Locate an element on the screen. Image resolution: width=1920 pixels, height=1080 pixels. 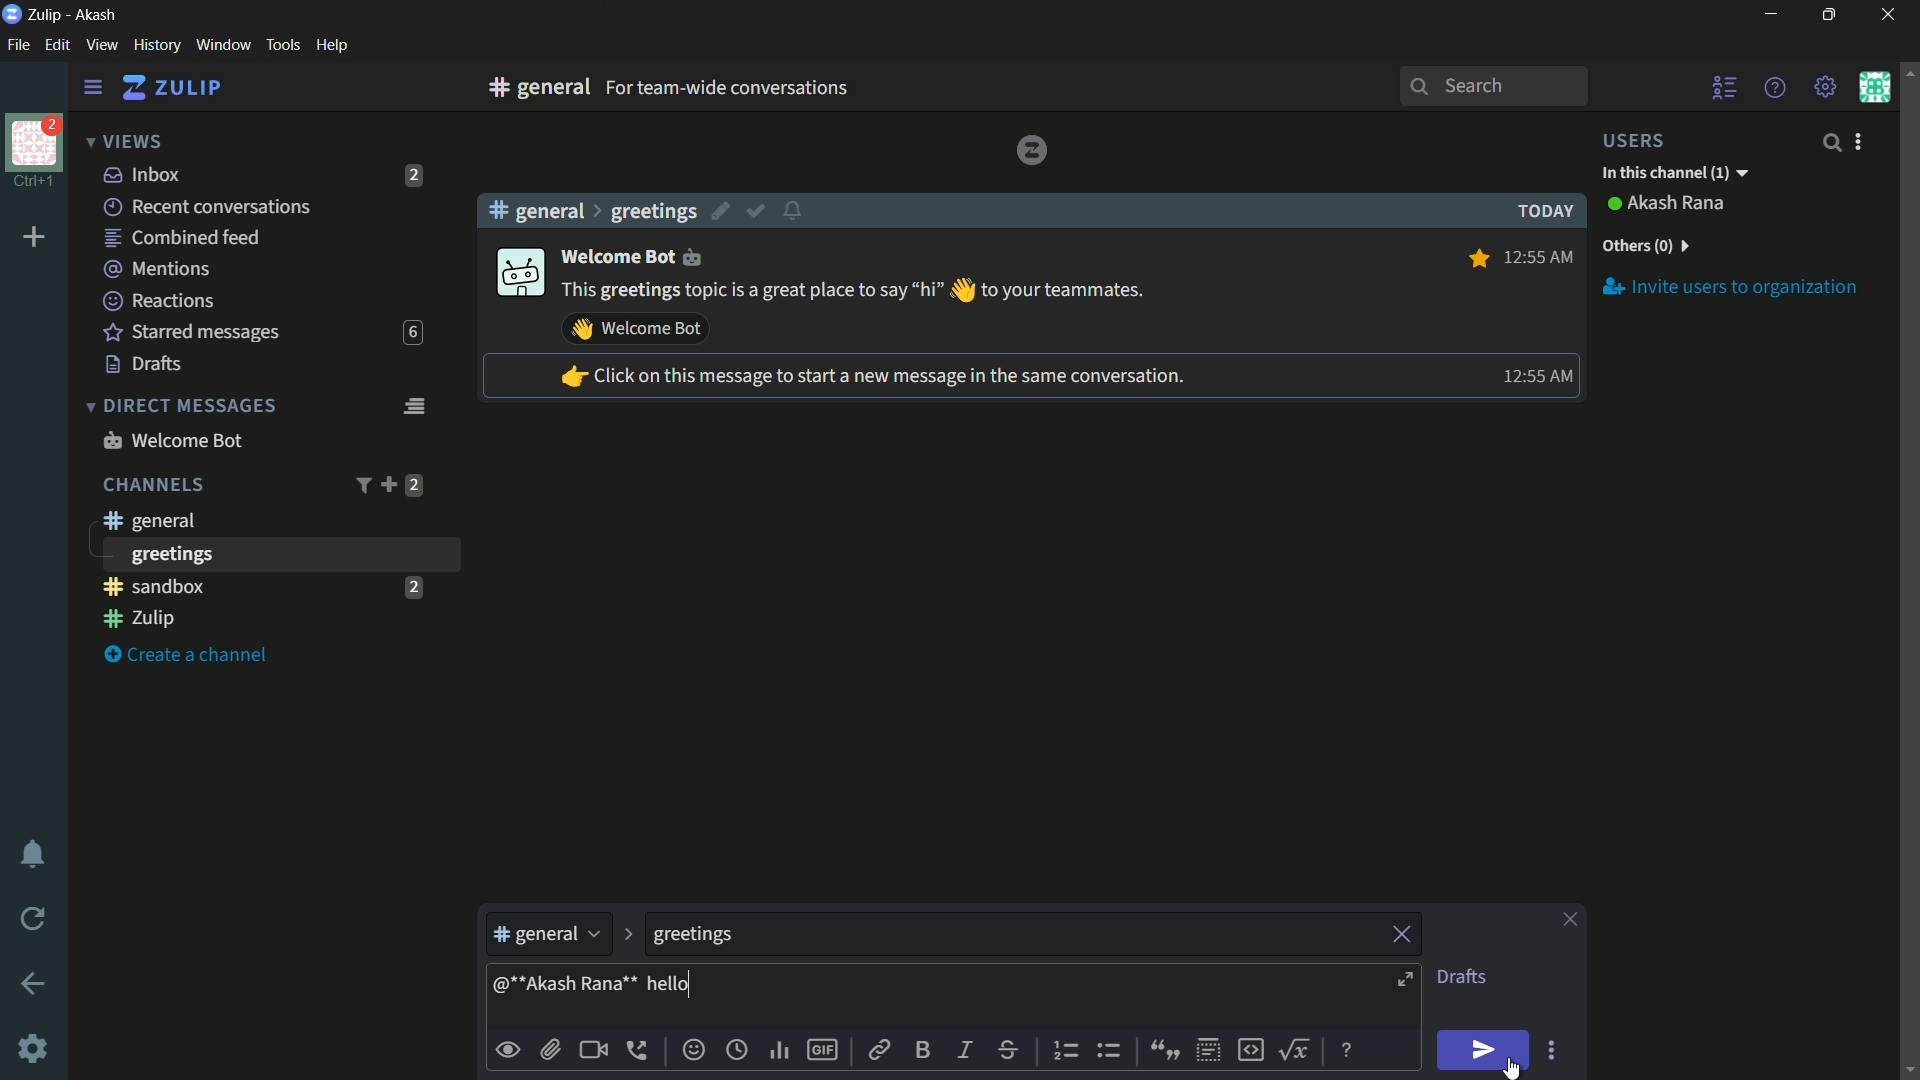
view menu is located at coordinates (101, 44).